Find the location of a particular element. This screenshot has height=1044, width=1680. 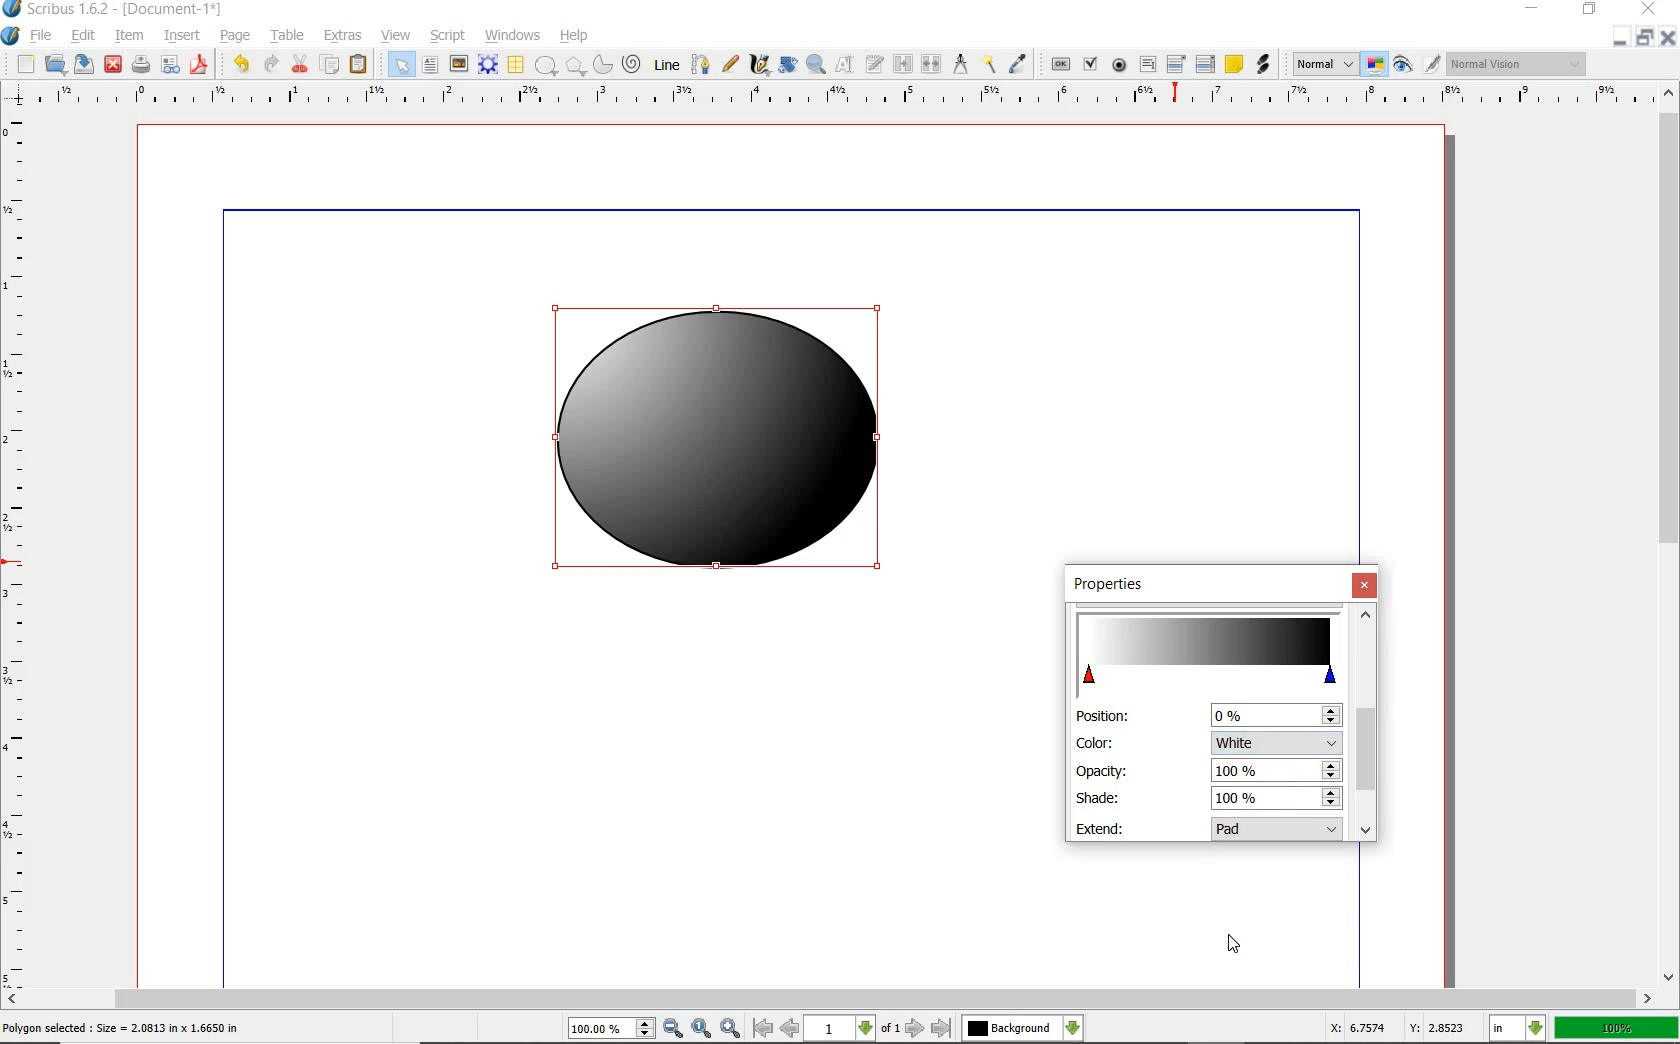

RULER is located at coordinates (835, 98).